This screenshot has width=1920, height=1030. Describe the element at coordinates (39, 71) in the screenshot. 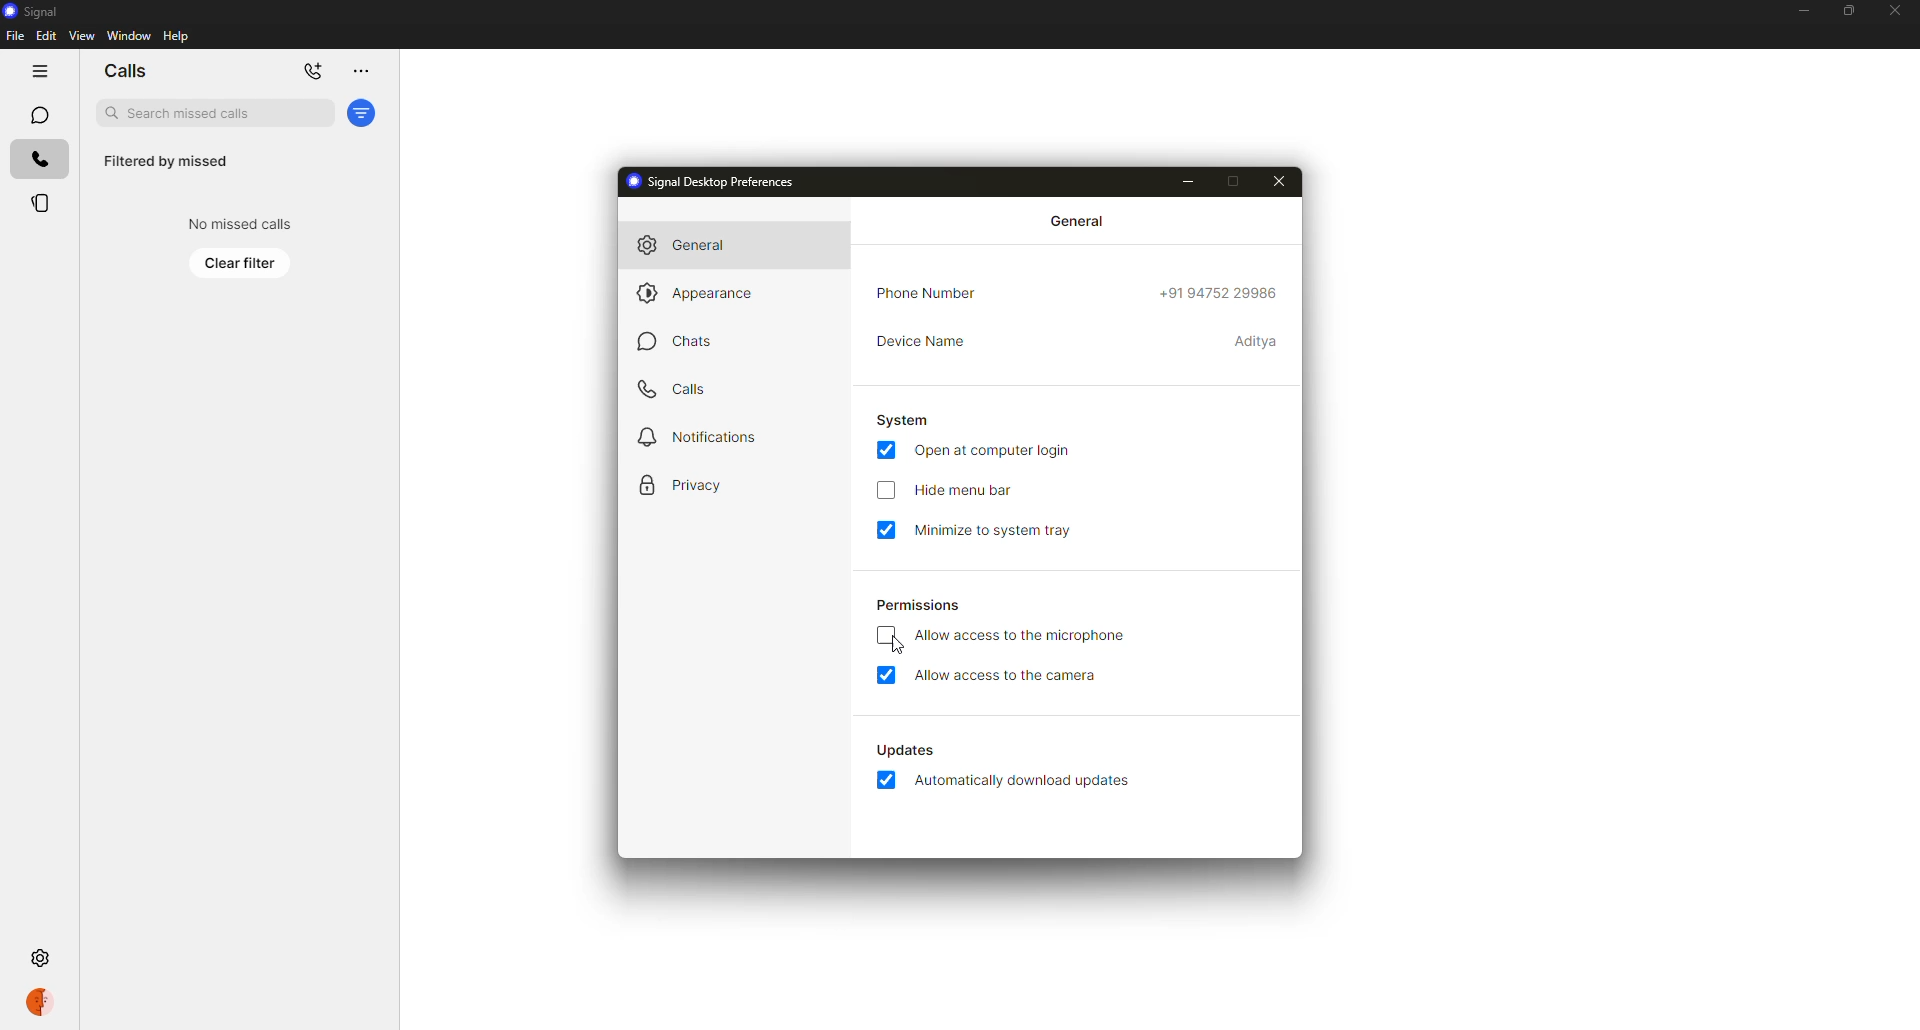

I see `hide tabs` at that location.